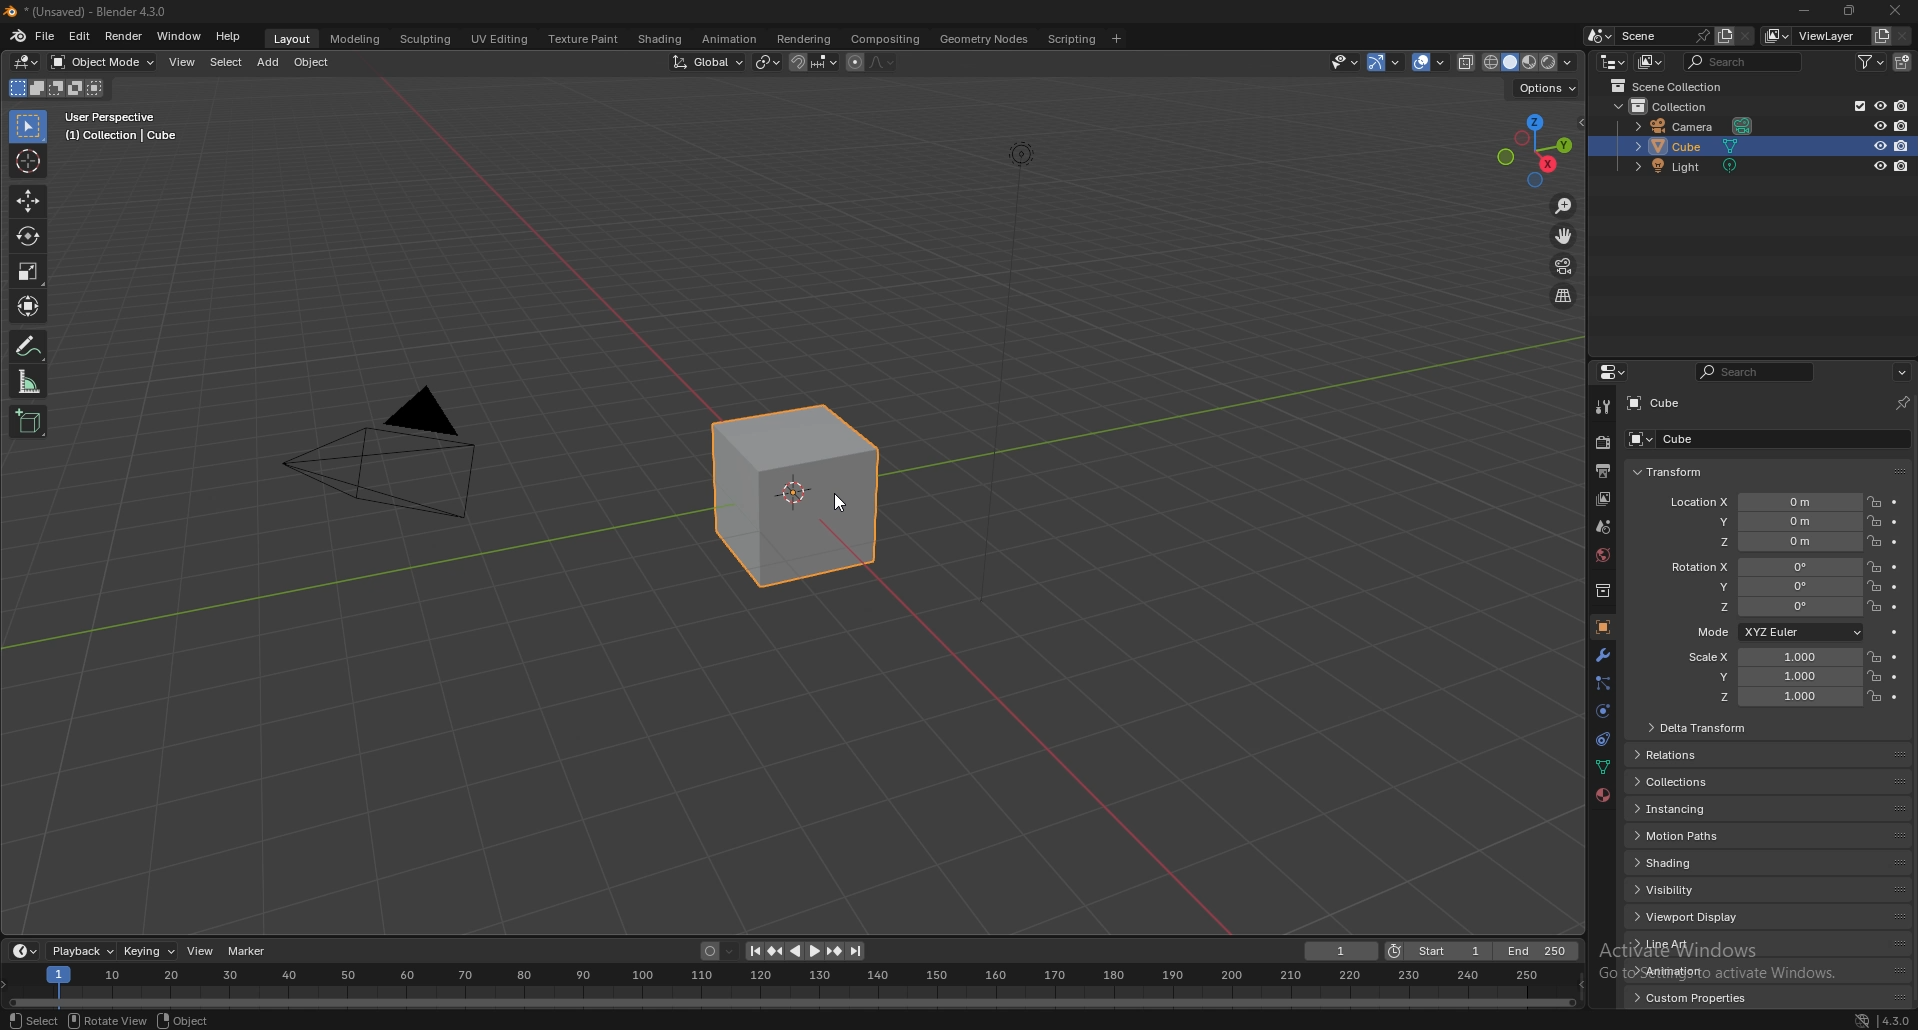 Image resolution: width=1918 pixels, height=1030 pixels. I want to click on transform pivot point, so click(767, 63).